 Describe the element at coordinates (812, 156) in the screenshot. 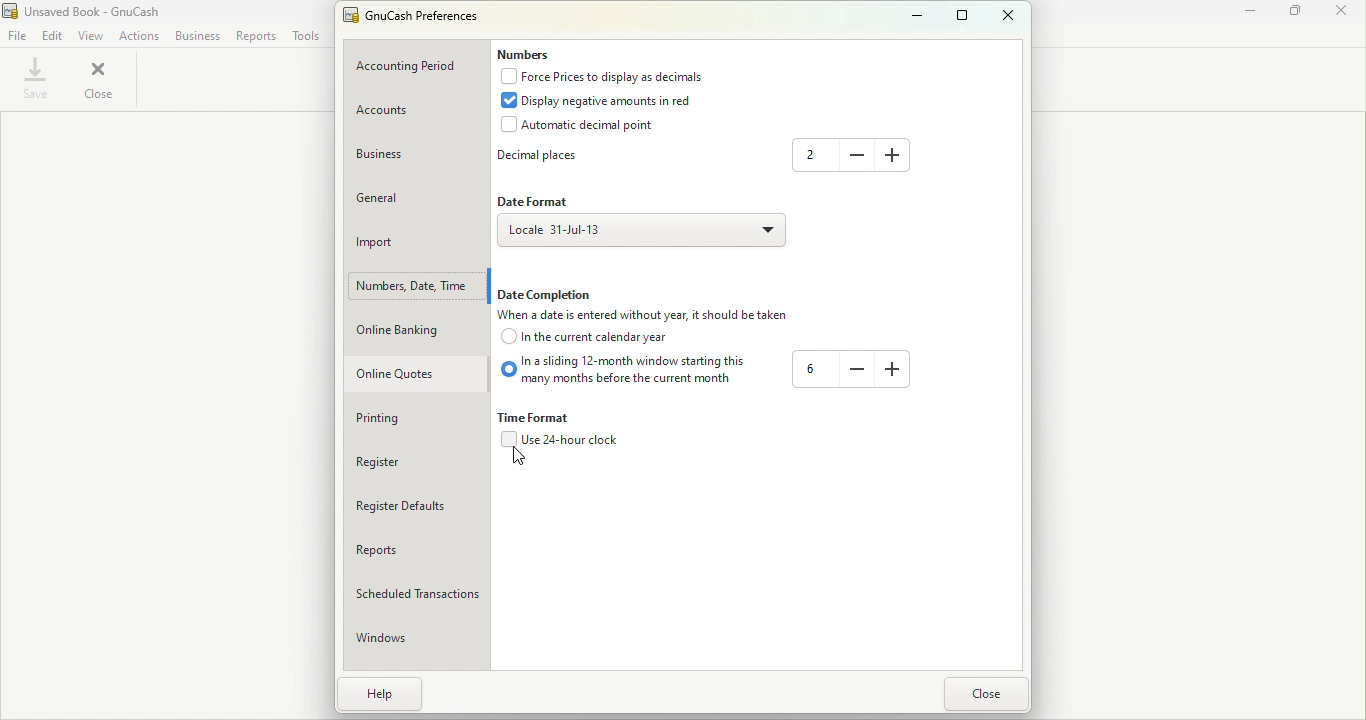

I see `2` at that location.